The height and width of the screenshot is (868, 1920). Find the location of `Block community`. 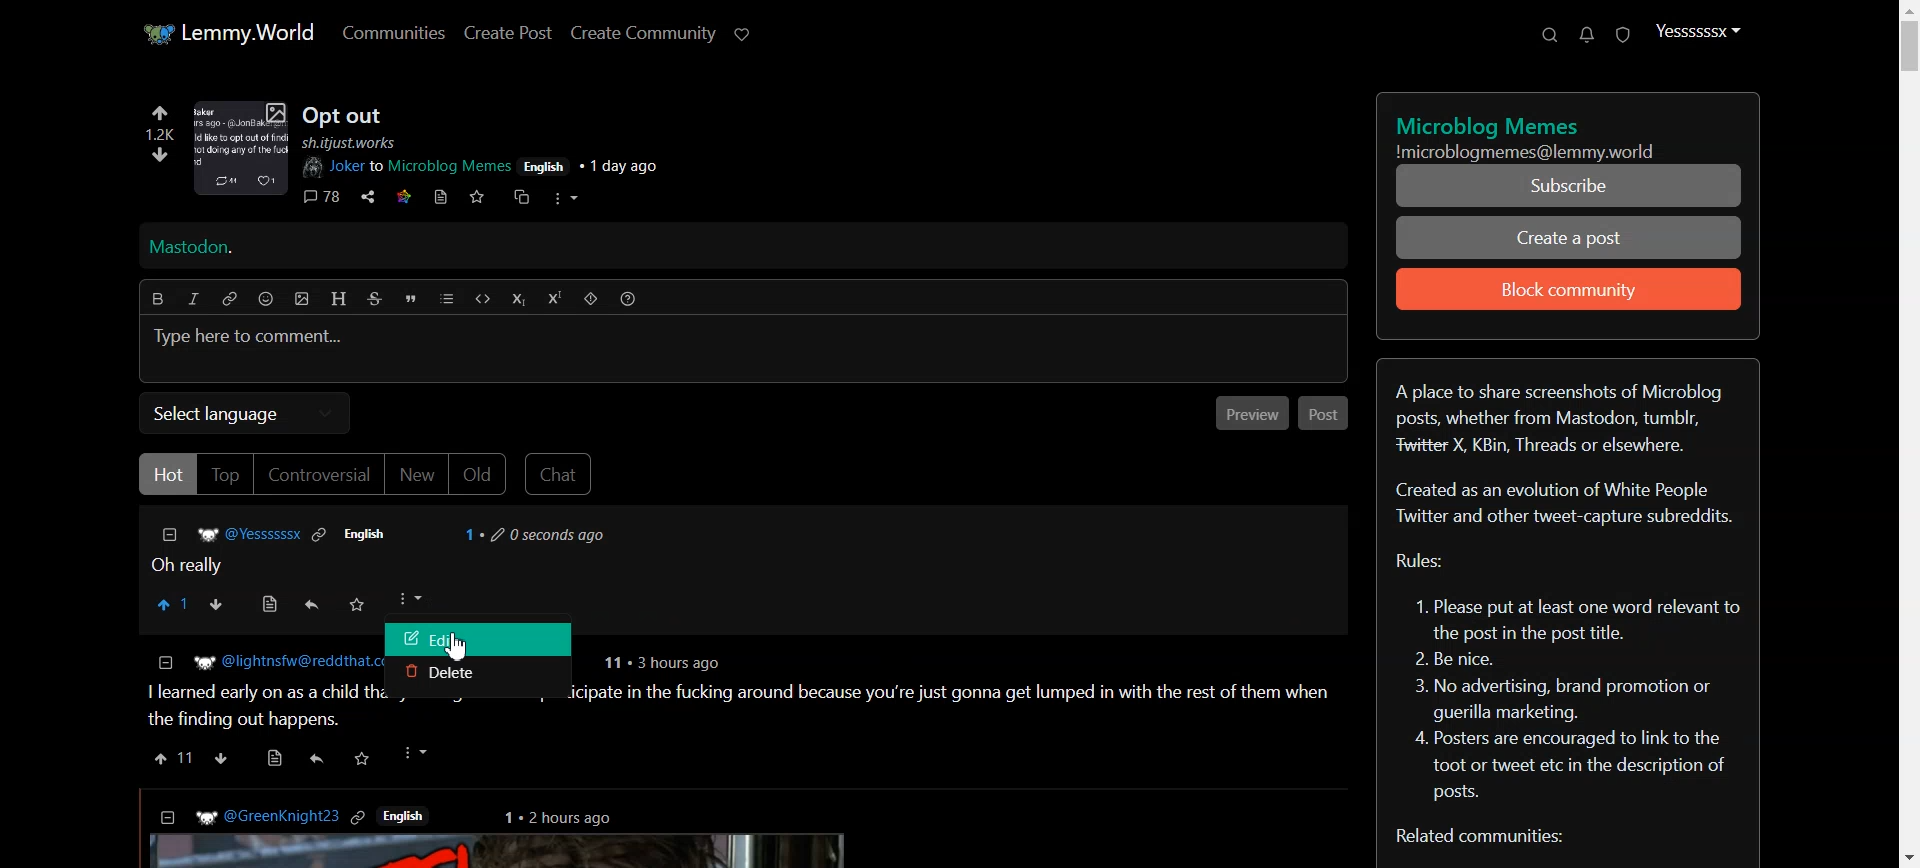

Block community is located at coordinates (1569, 289).